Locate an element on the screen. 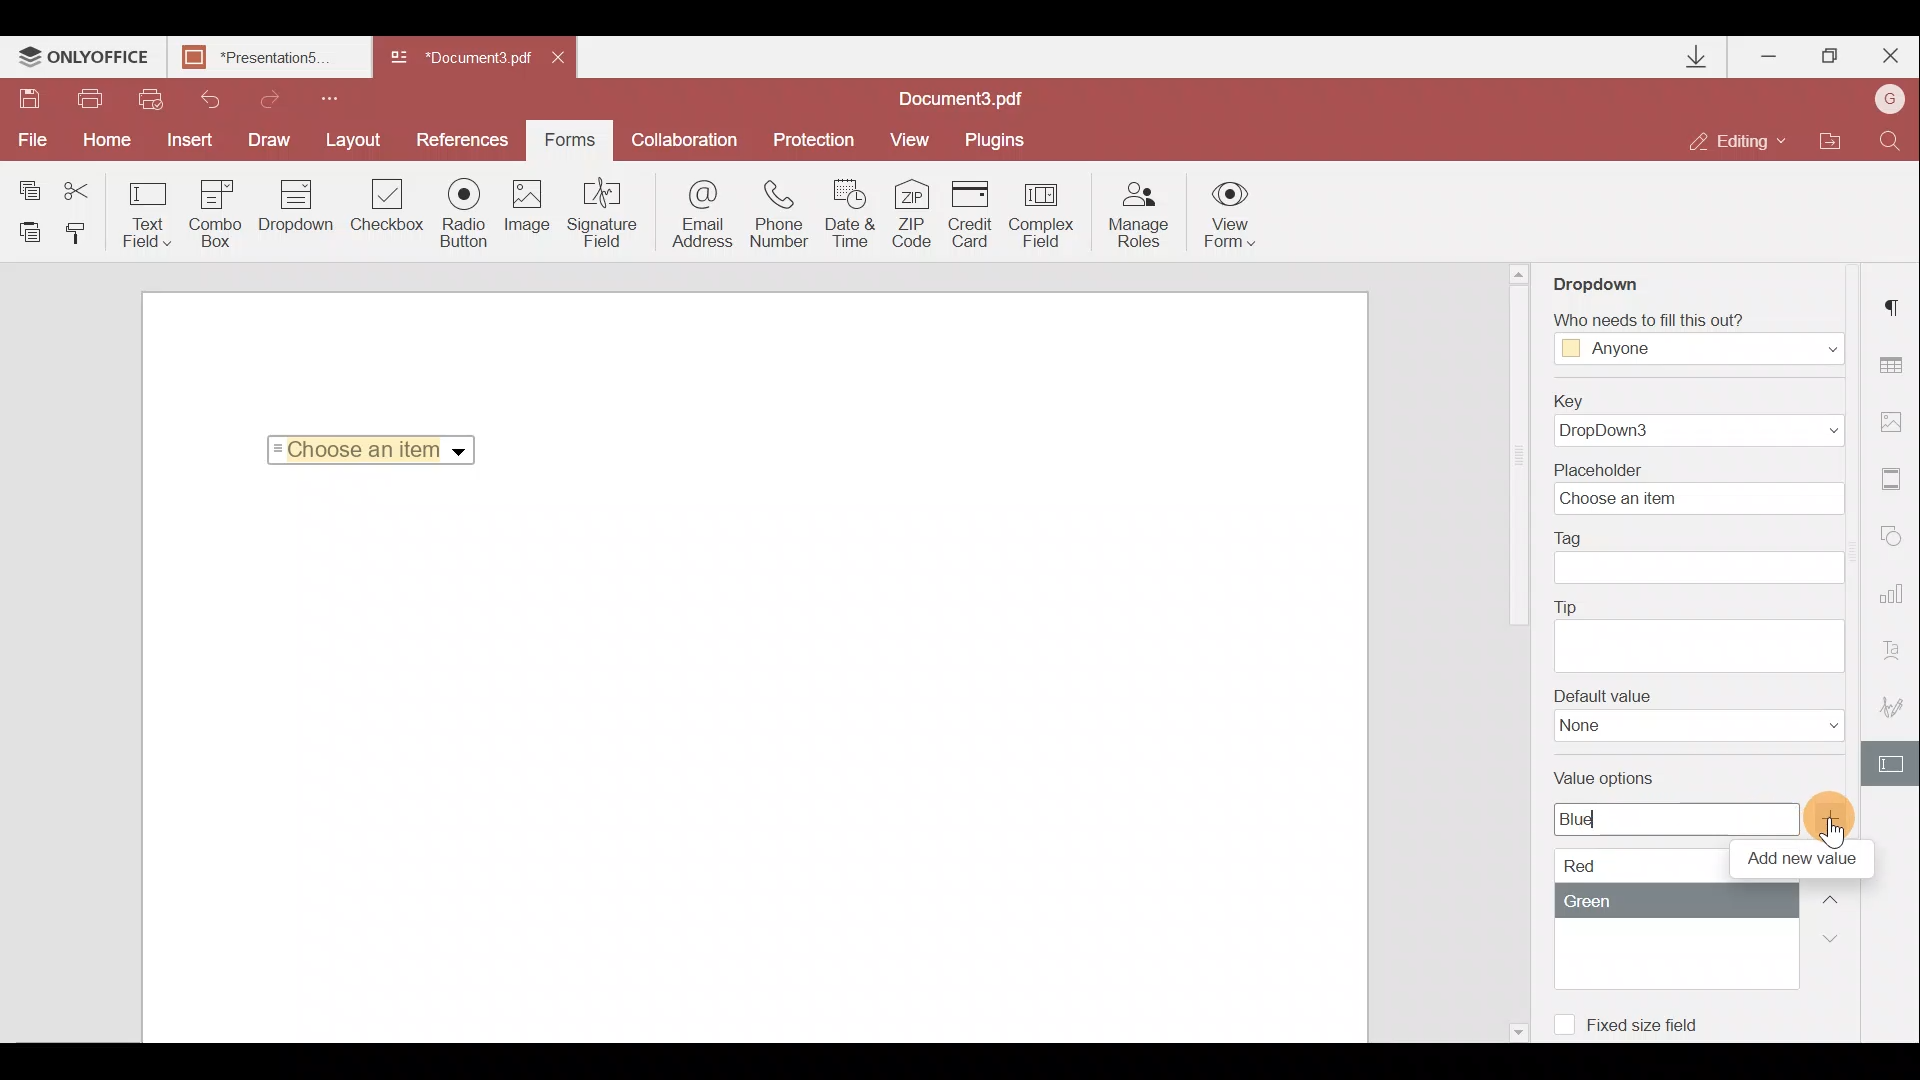  Text field is located at coordinates (144, 214).